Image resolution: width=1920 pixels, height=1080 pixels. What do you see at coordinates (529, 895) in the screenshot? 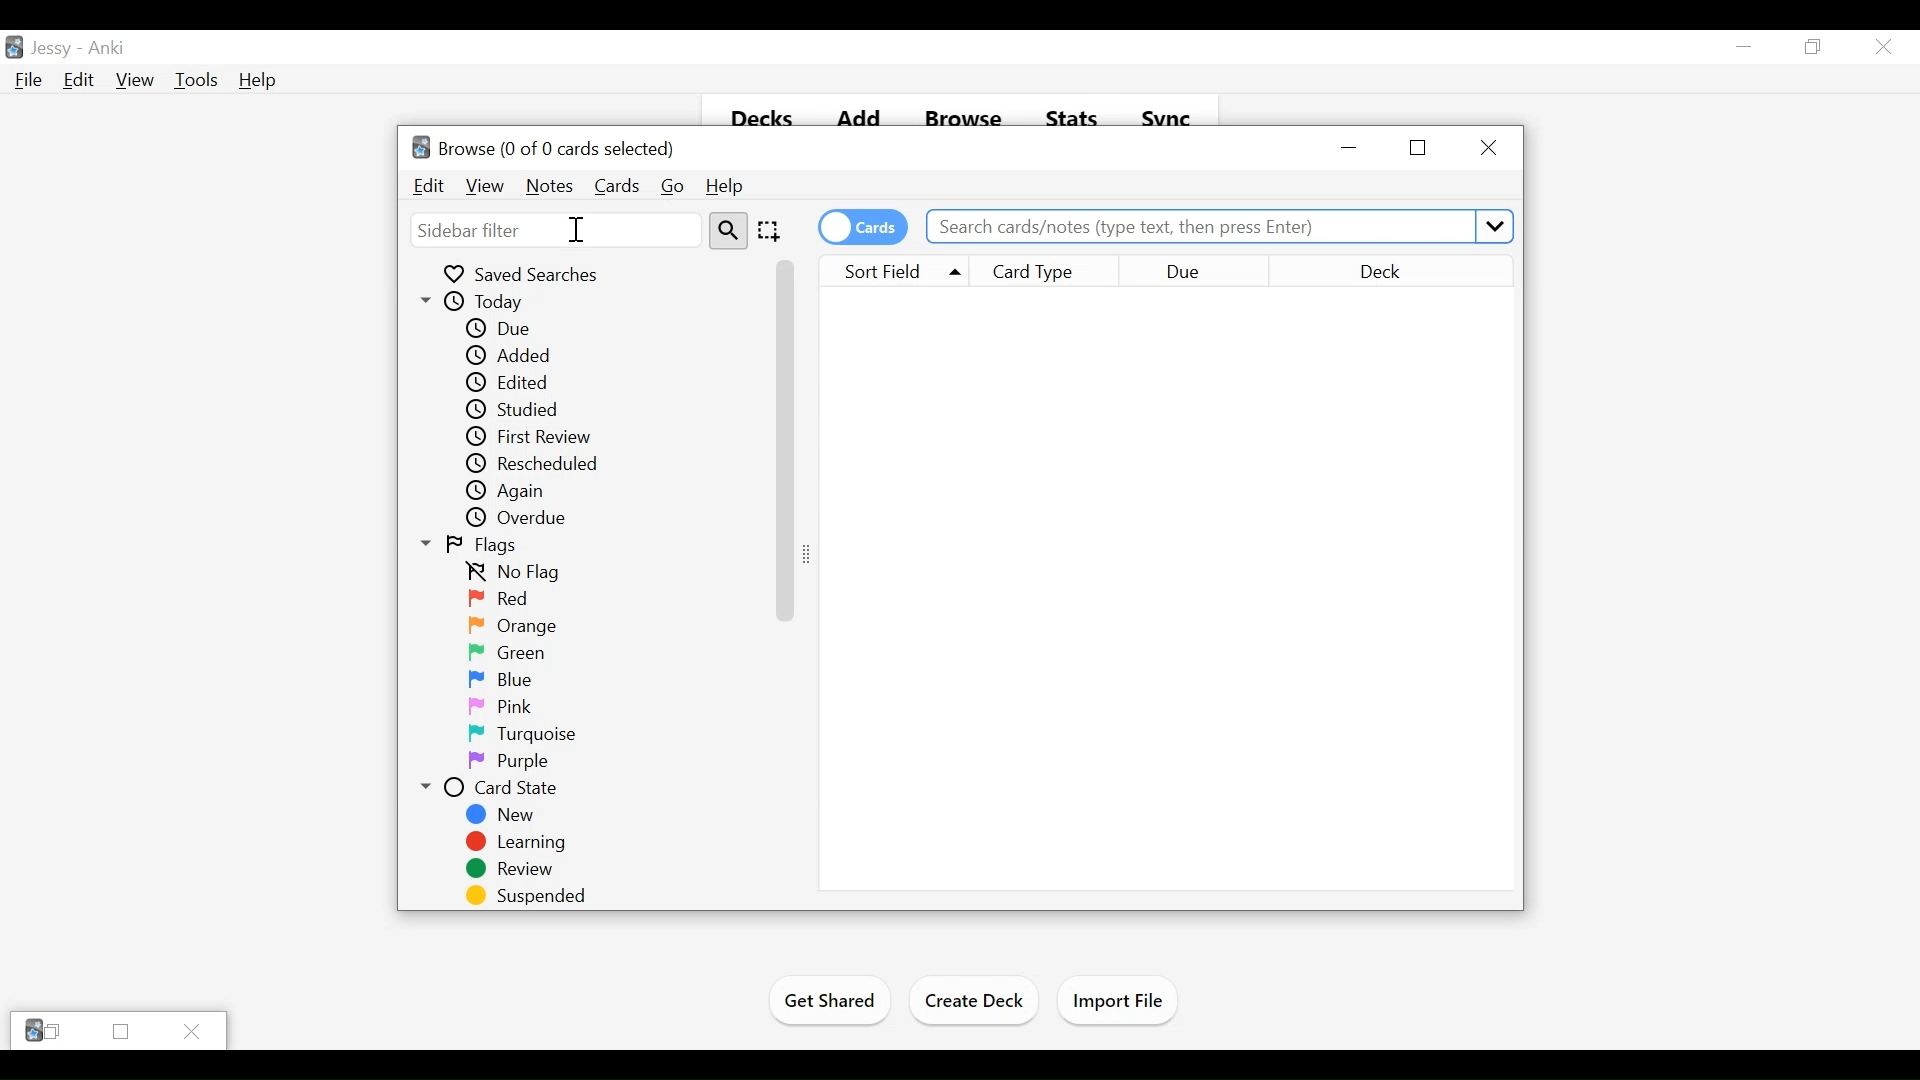
I see `Suspended` at bounding box center [529, 895].